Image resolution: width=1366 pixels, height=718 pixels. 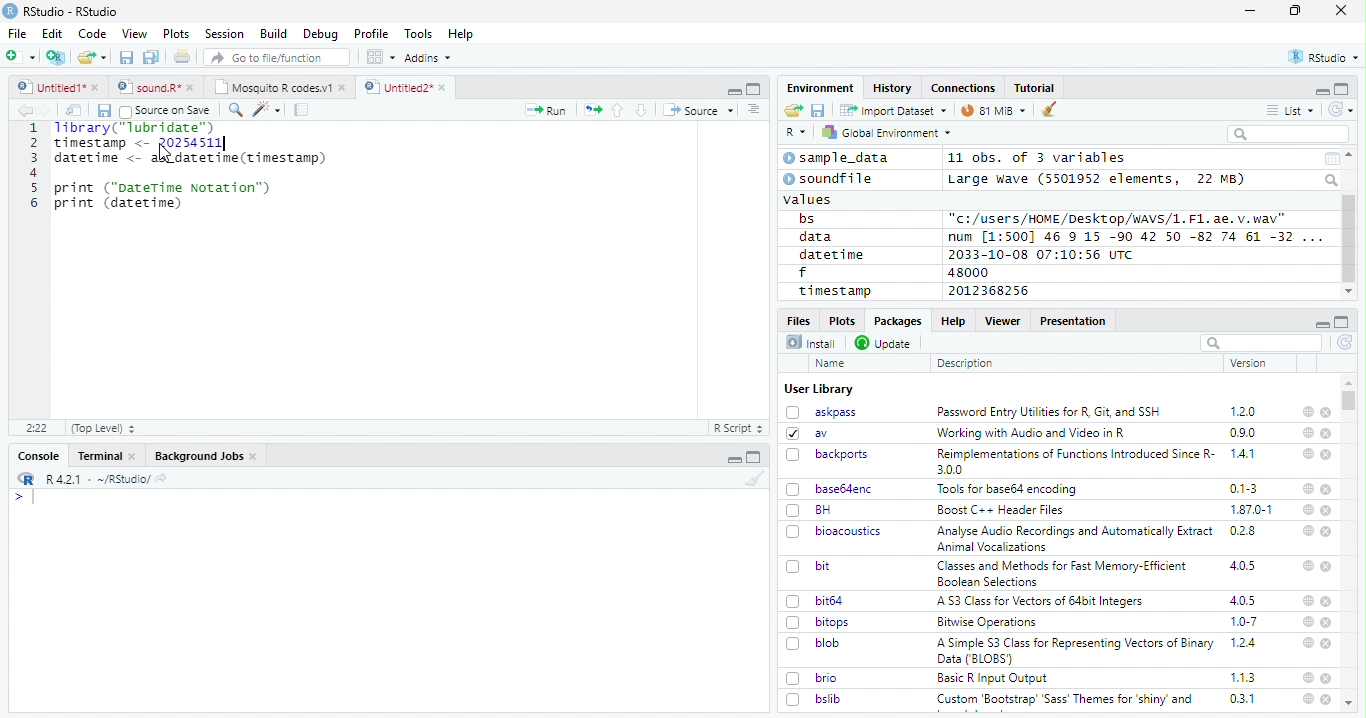 I want to click on help, so click(x=1308, y=432).